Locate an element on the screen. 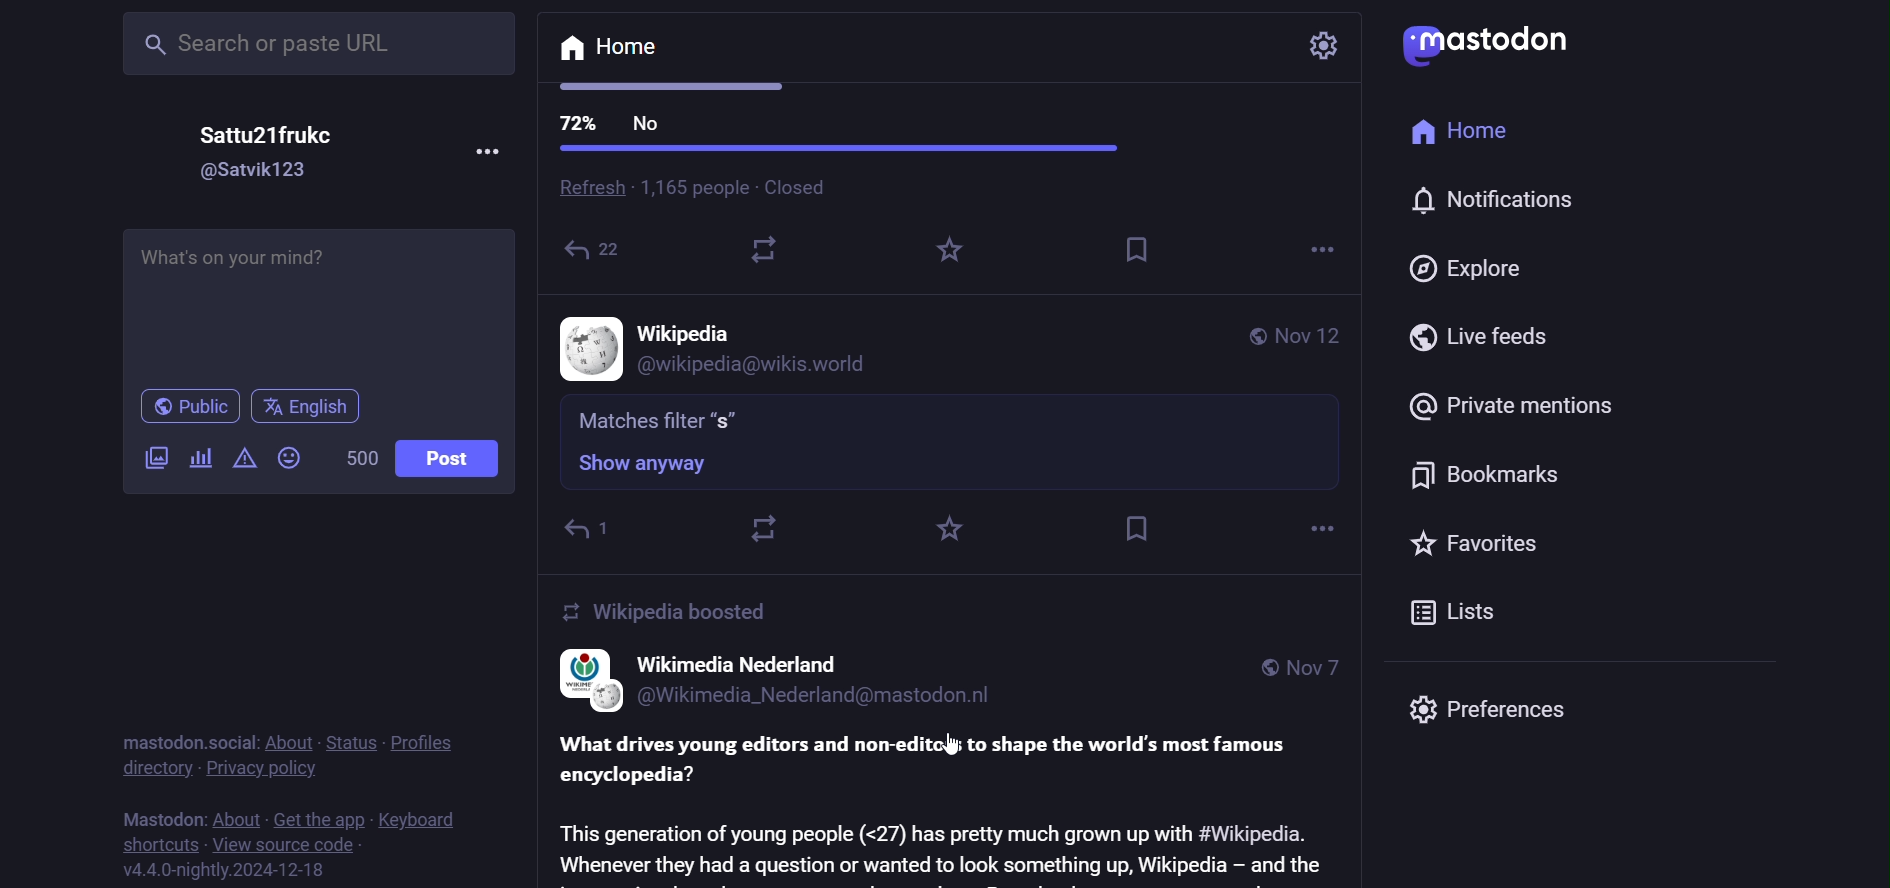  refresh is located at coordinates (587, 190).